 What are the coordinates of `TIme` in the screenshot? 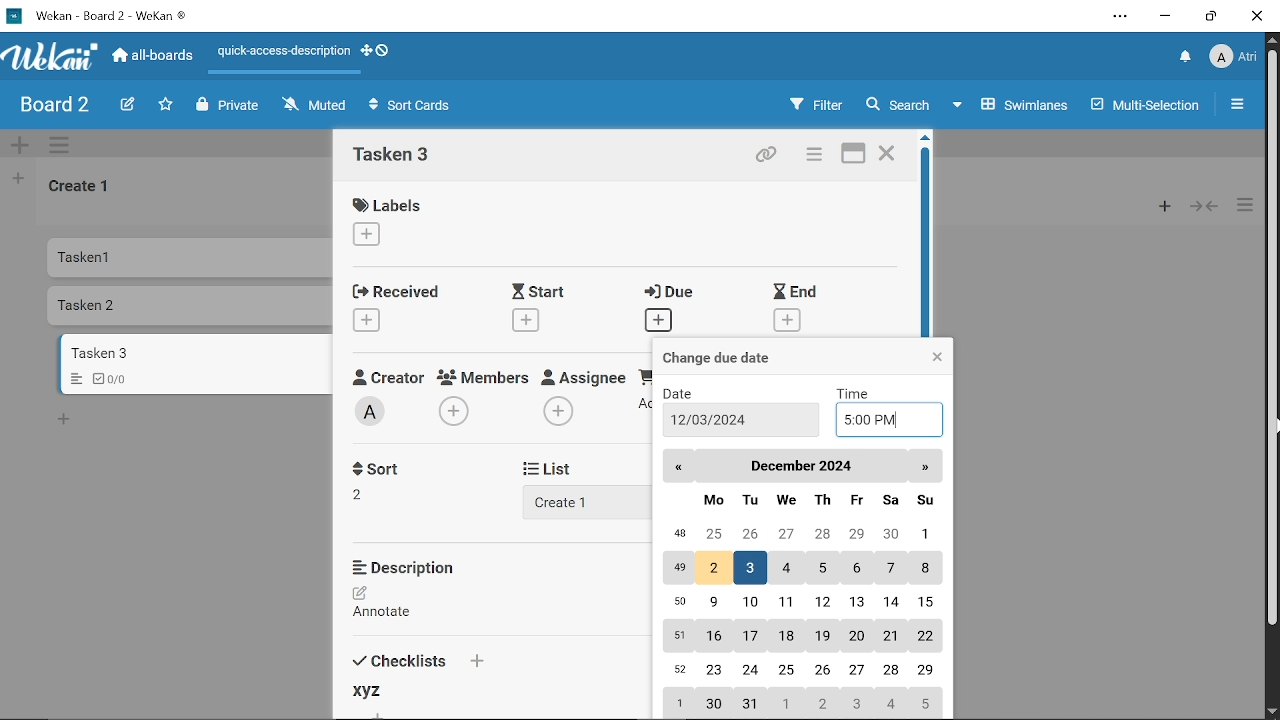 It's located at (856, 392).